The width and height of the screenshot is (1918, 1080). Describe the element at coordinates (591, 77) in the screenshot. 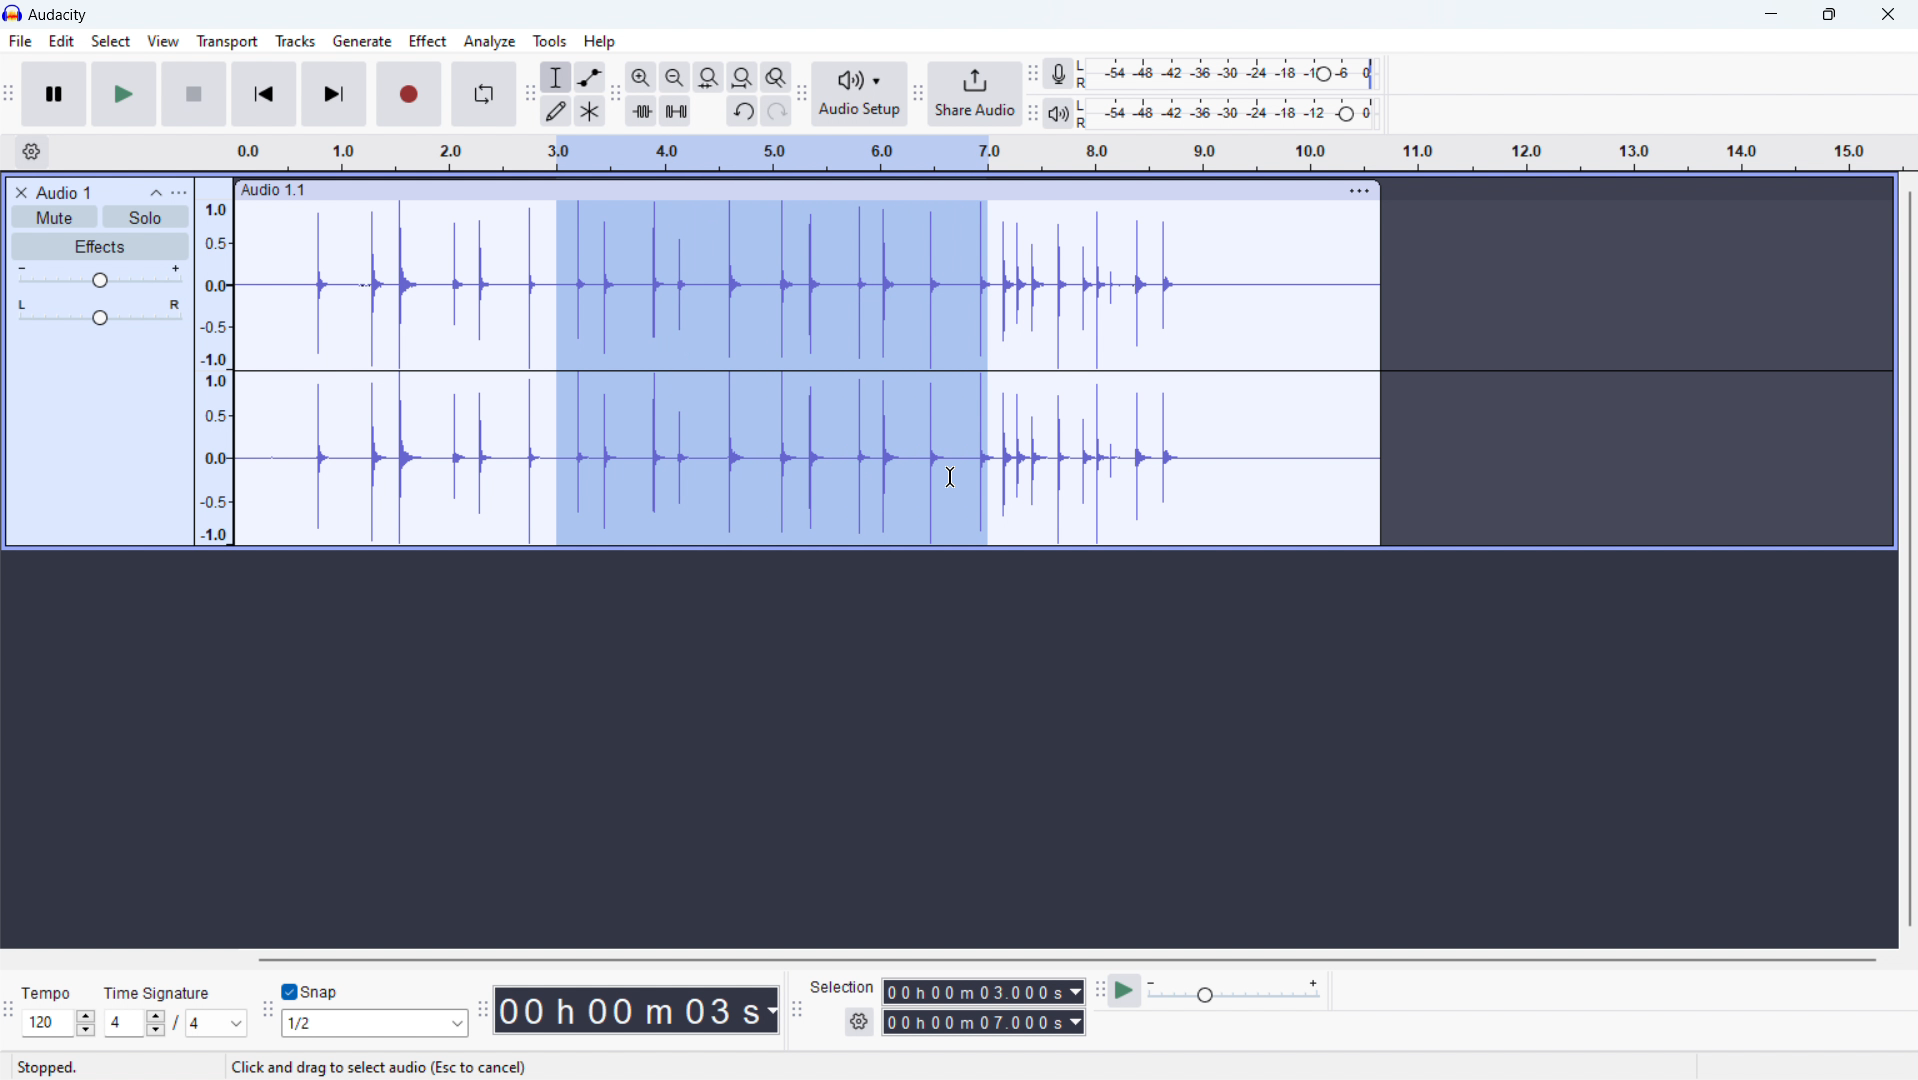

I see `envelop tool` at that location.